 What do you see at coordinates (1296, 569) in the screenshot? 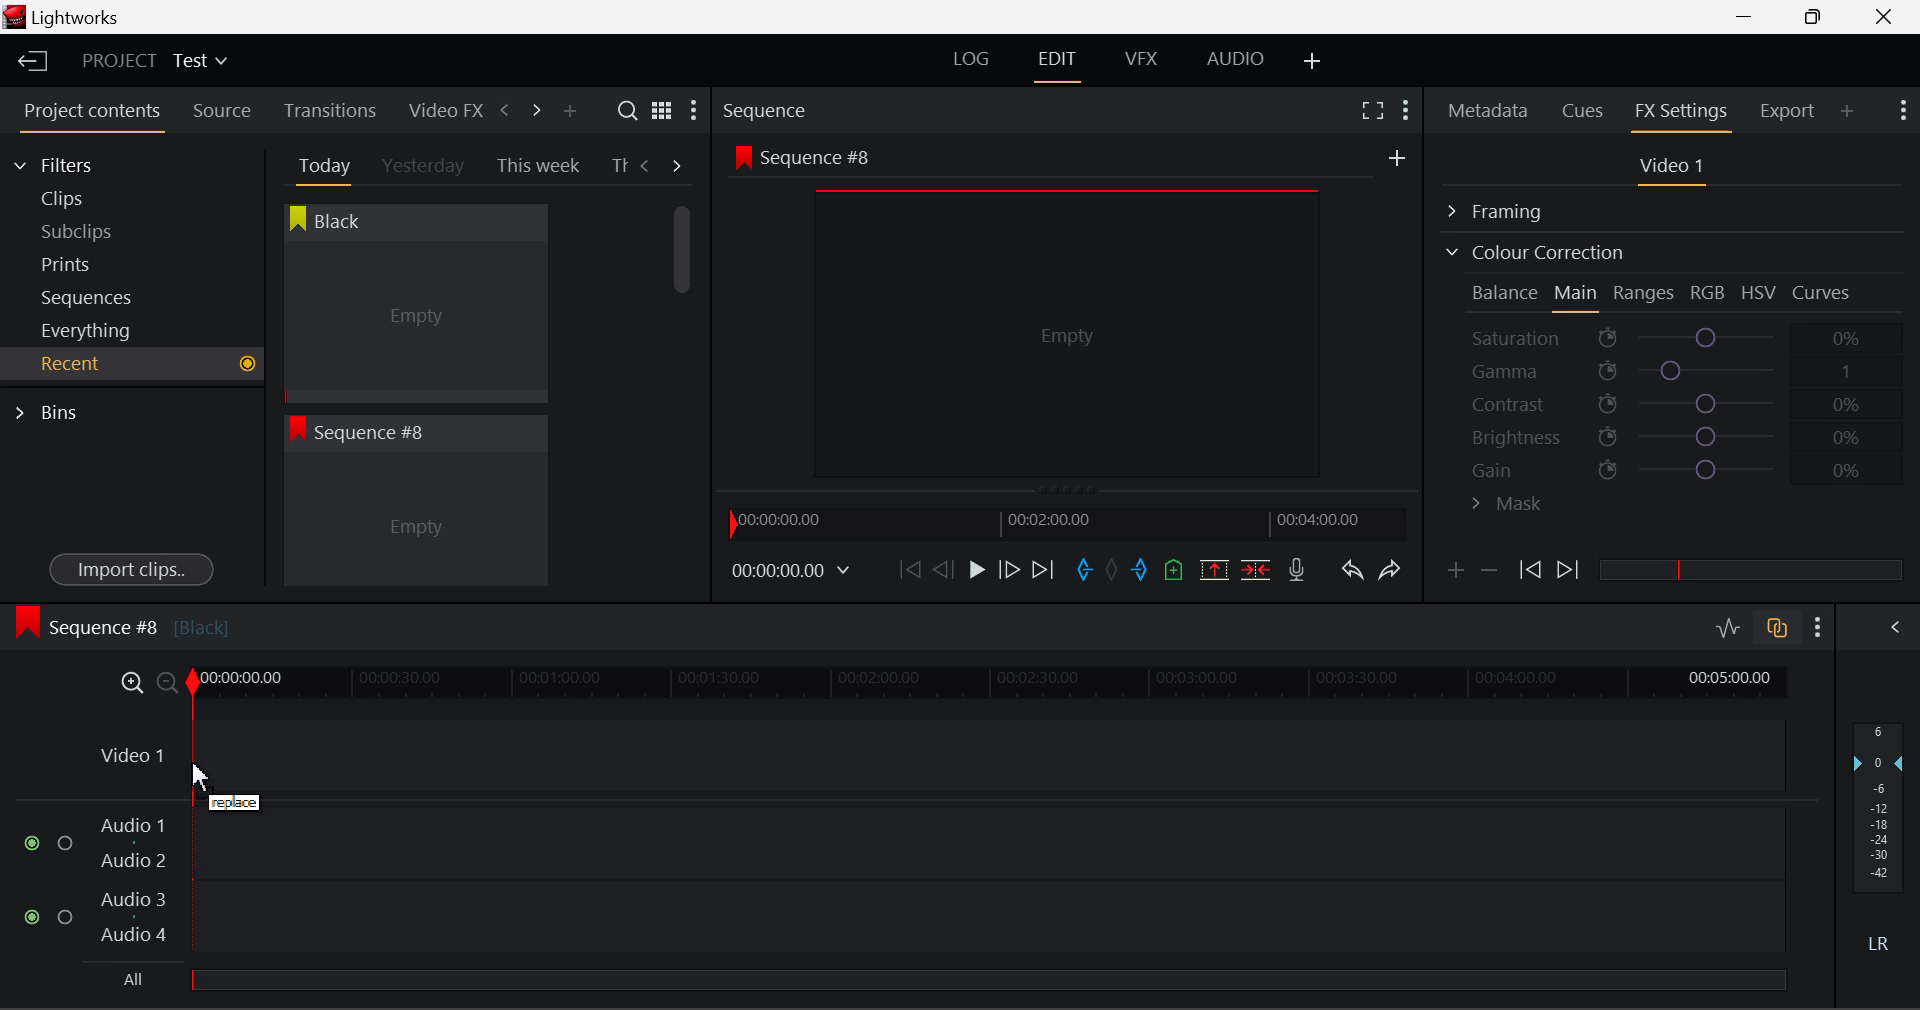
I see `Recrod Voiceover` at bounding box center [1296, 569].